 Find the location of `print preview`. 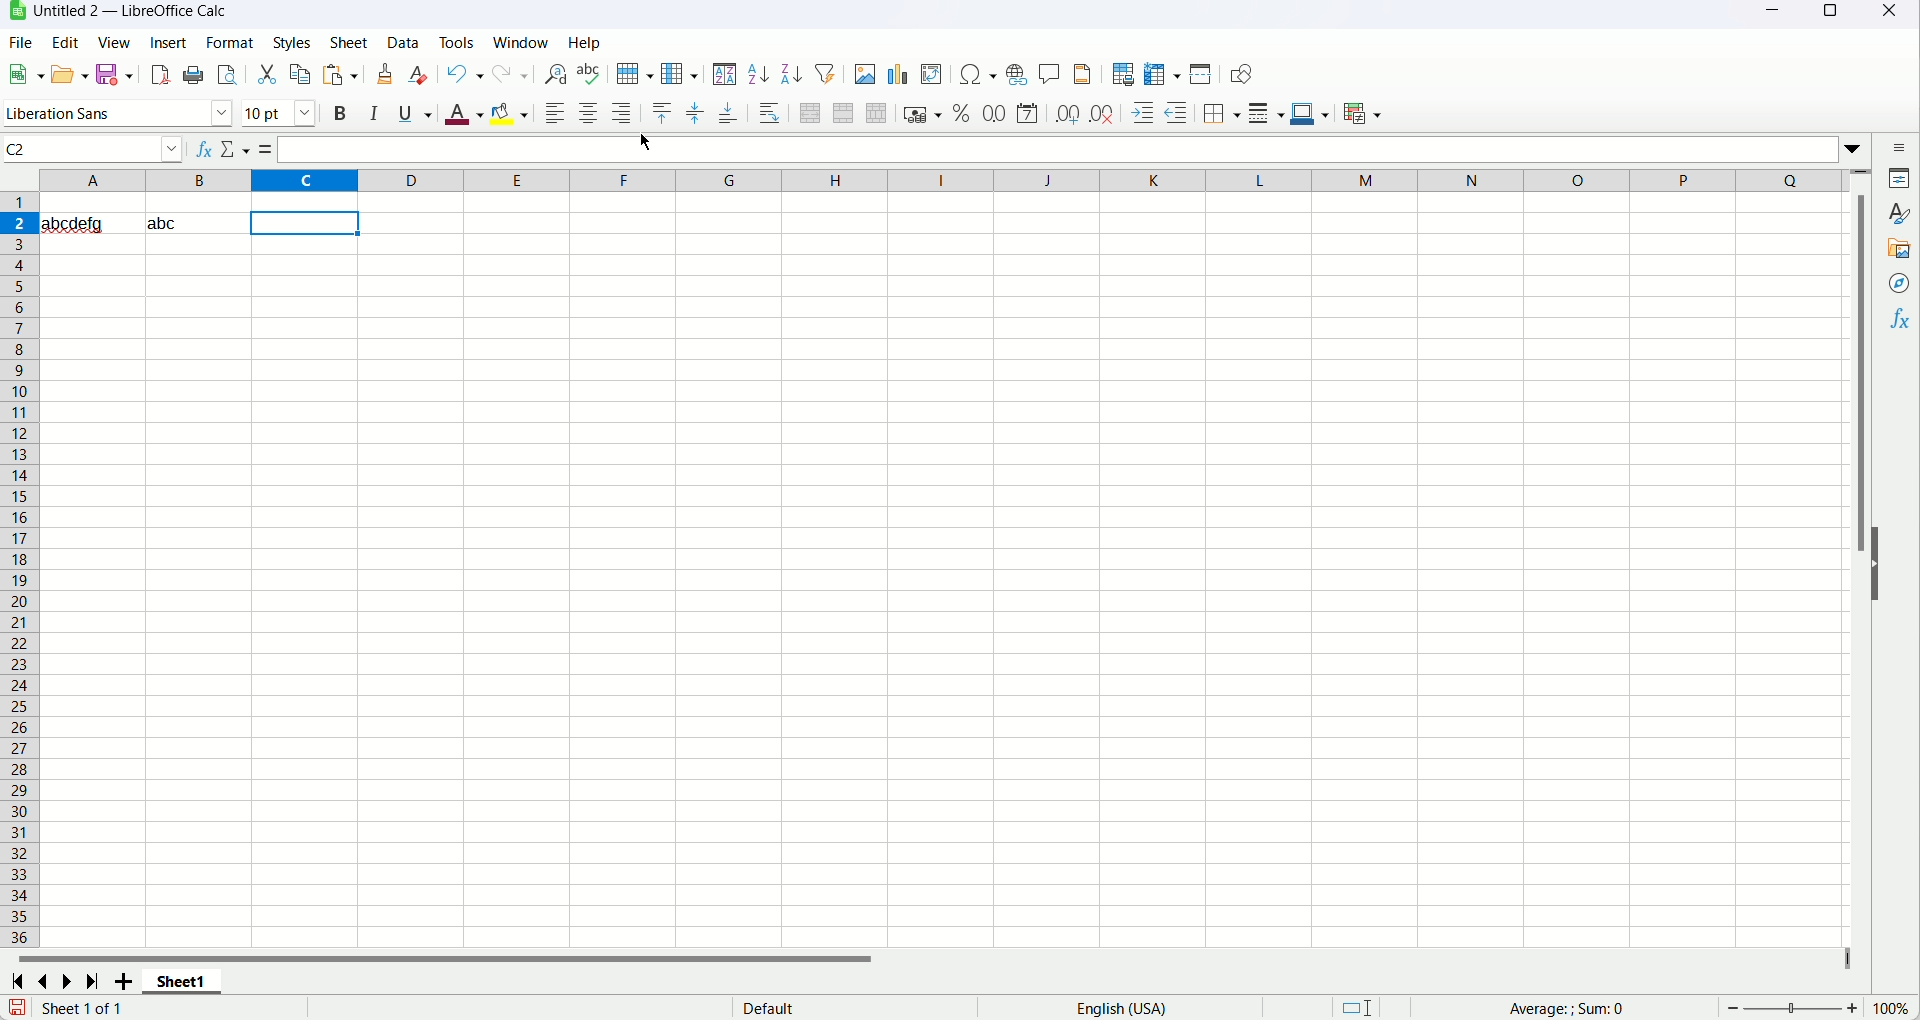

print preview is located at coordinates (225, 75).